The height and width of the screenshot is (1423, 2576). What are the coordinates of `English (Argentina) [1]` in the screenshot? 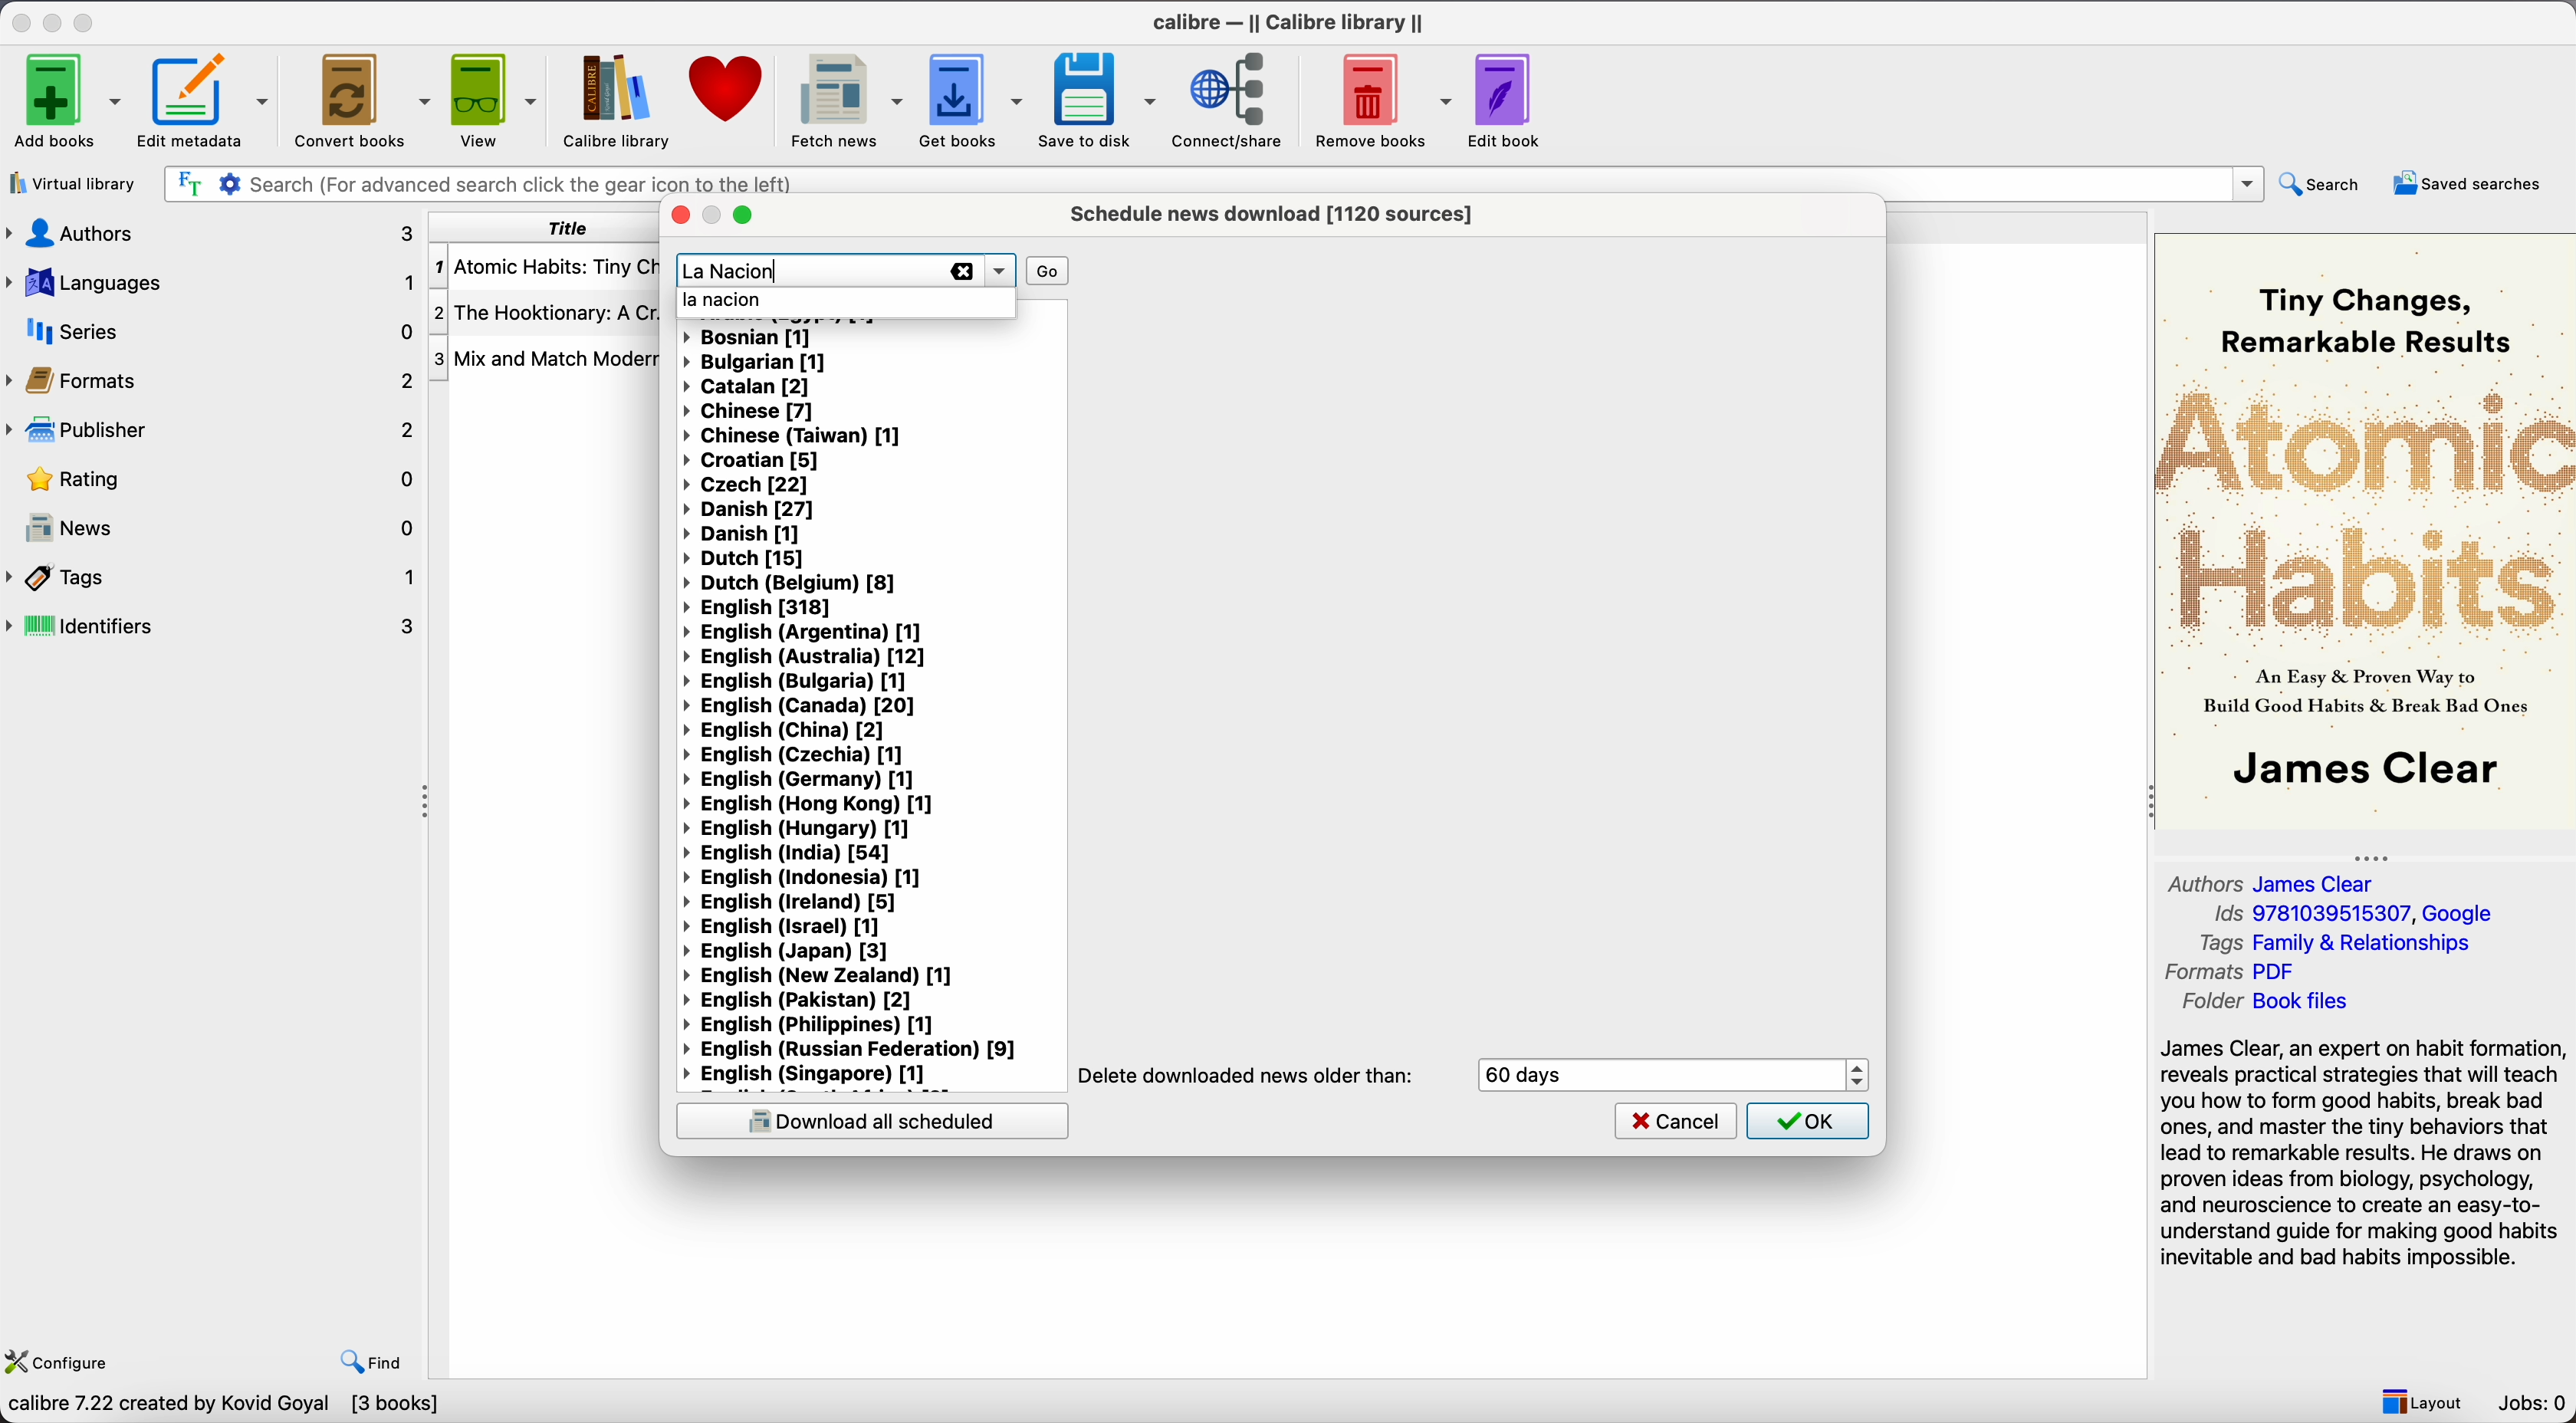 It's located at (805, 632).